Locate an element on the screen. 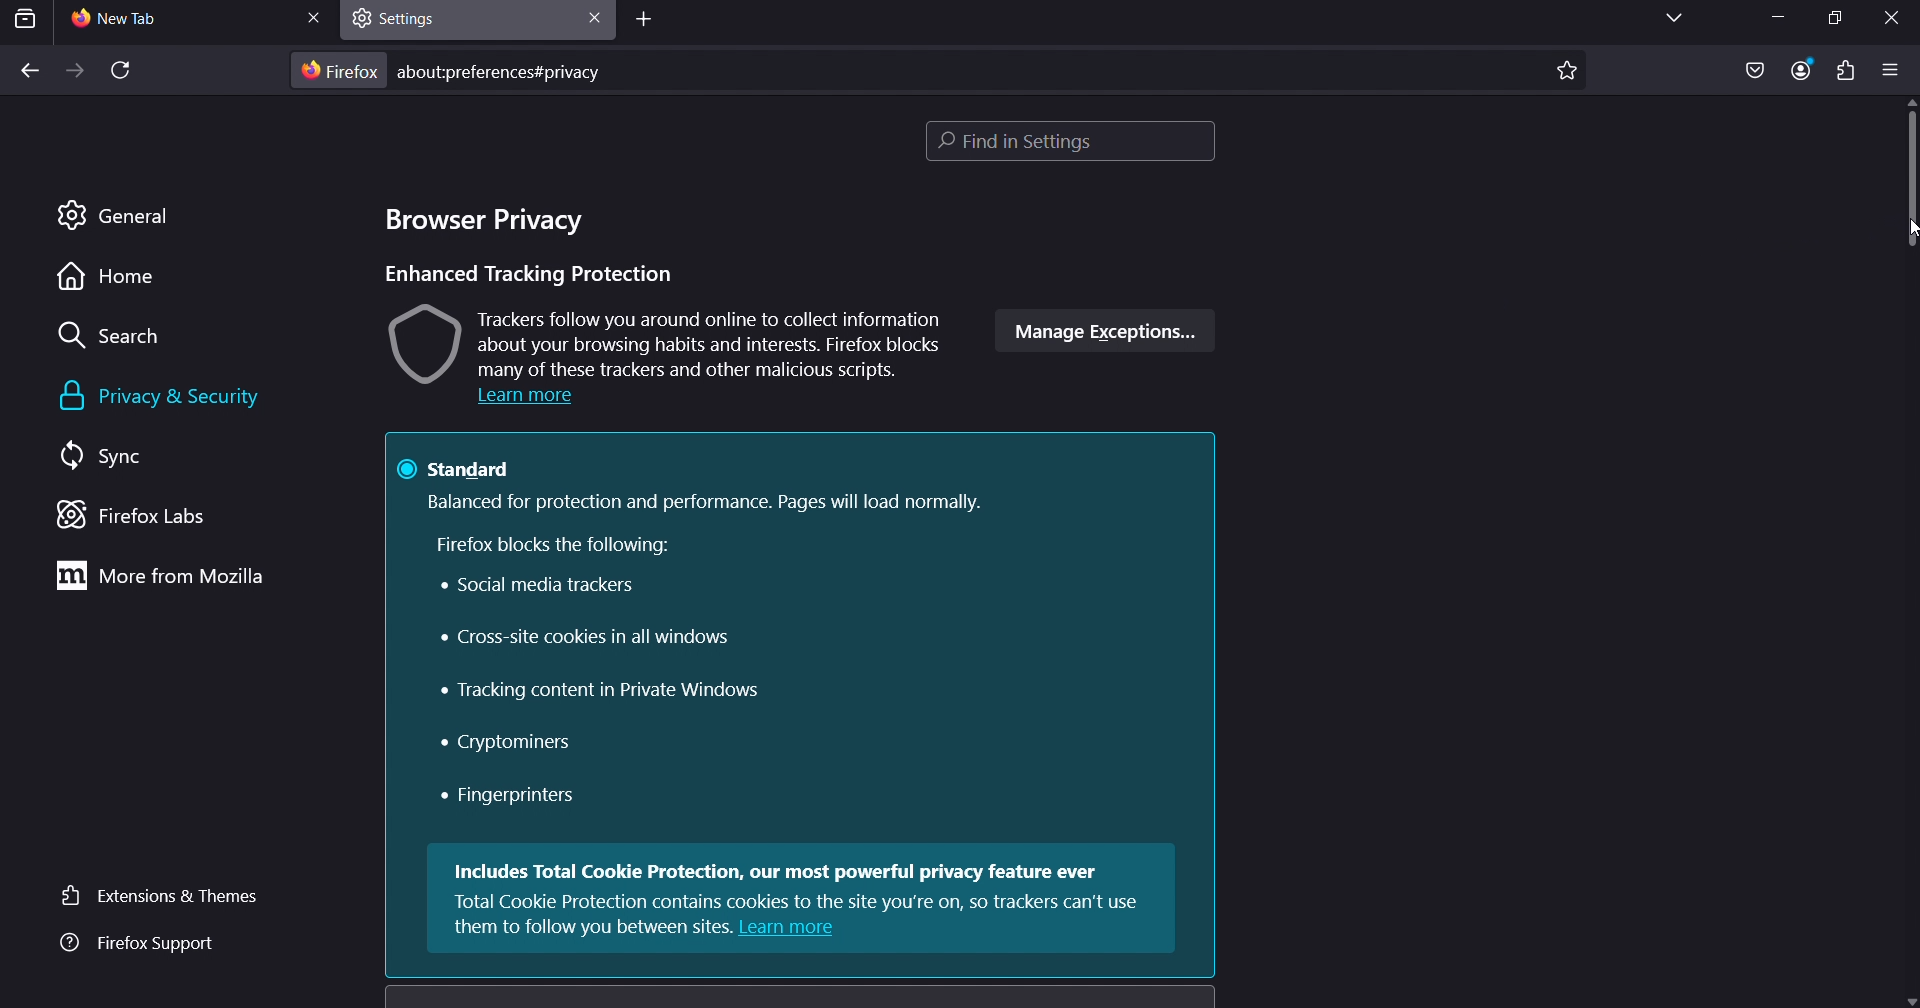 This screenshot has width=1920, height=1008. back one page is located at coordinates (29, 72).